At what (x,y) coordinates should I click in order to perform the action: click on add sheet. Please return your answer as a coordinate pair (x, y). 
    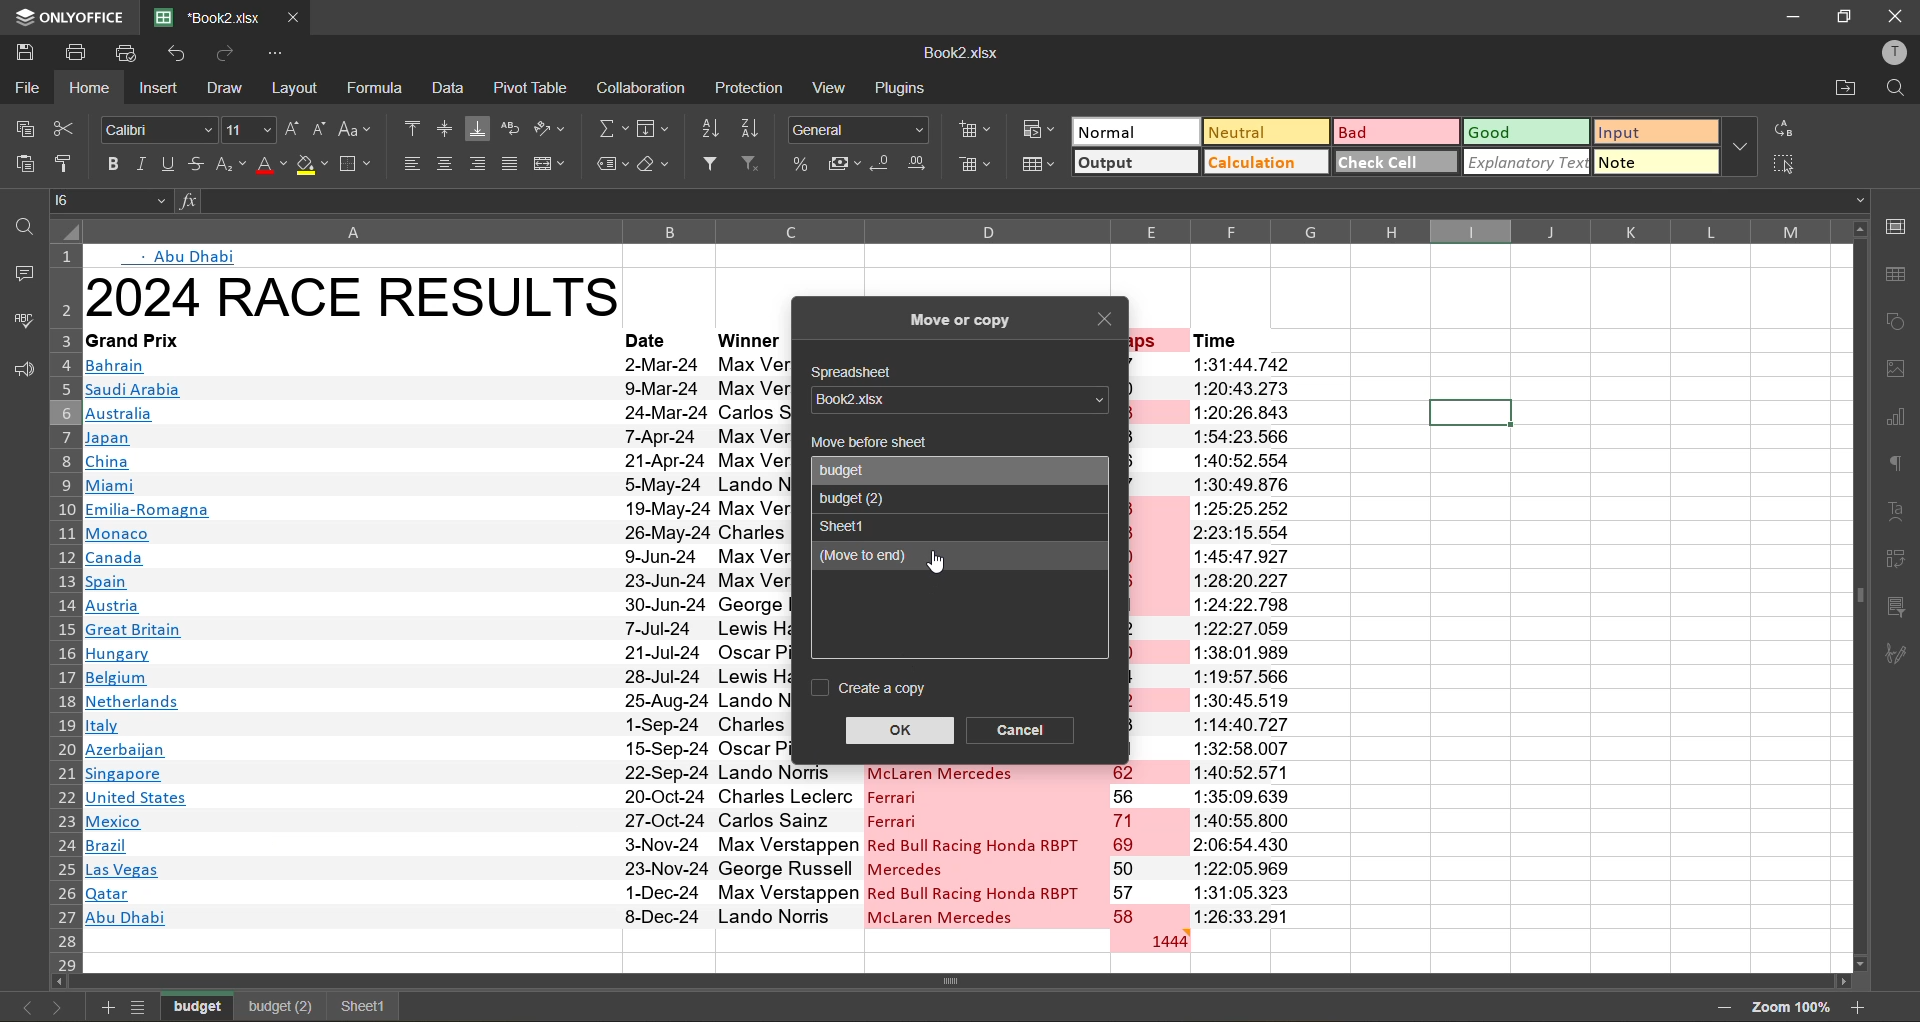
    Looking at the image, I should click on (104, 1007).